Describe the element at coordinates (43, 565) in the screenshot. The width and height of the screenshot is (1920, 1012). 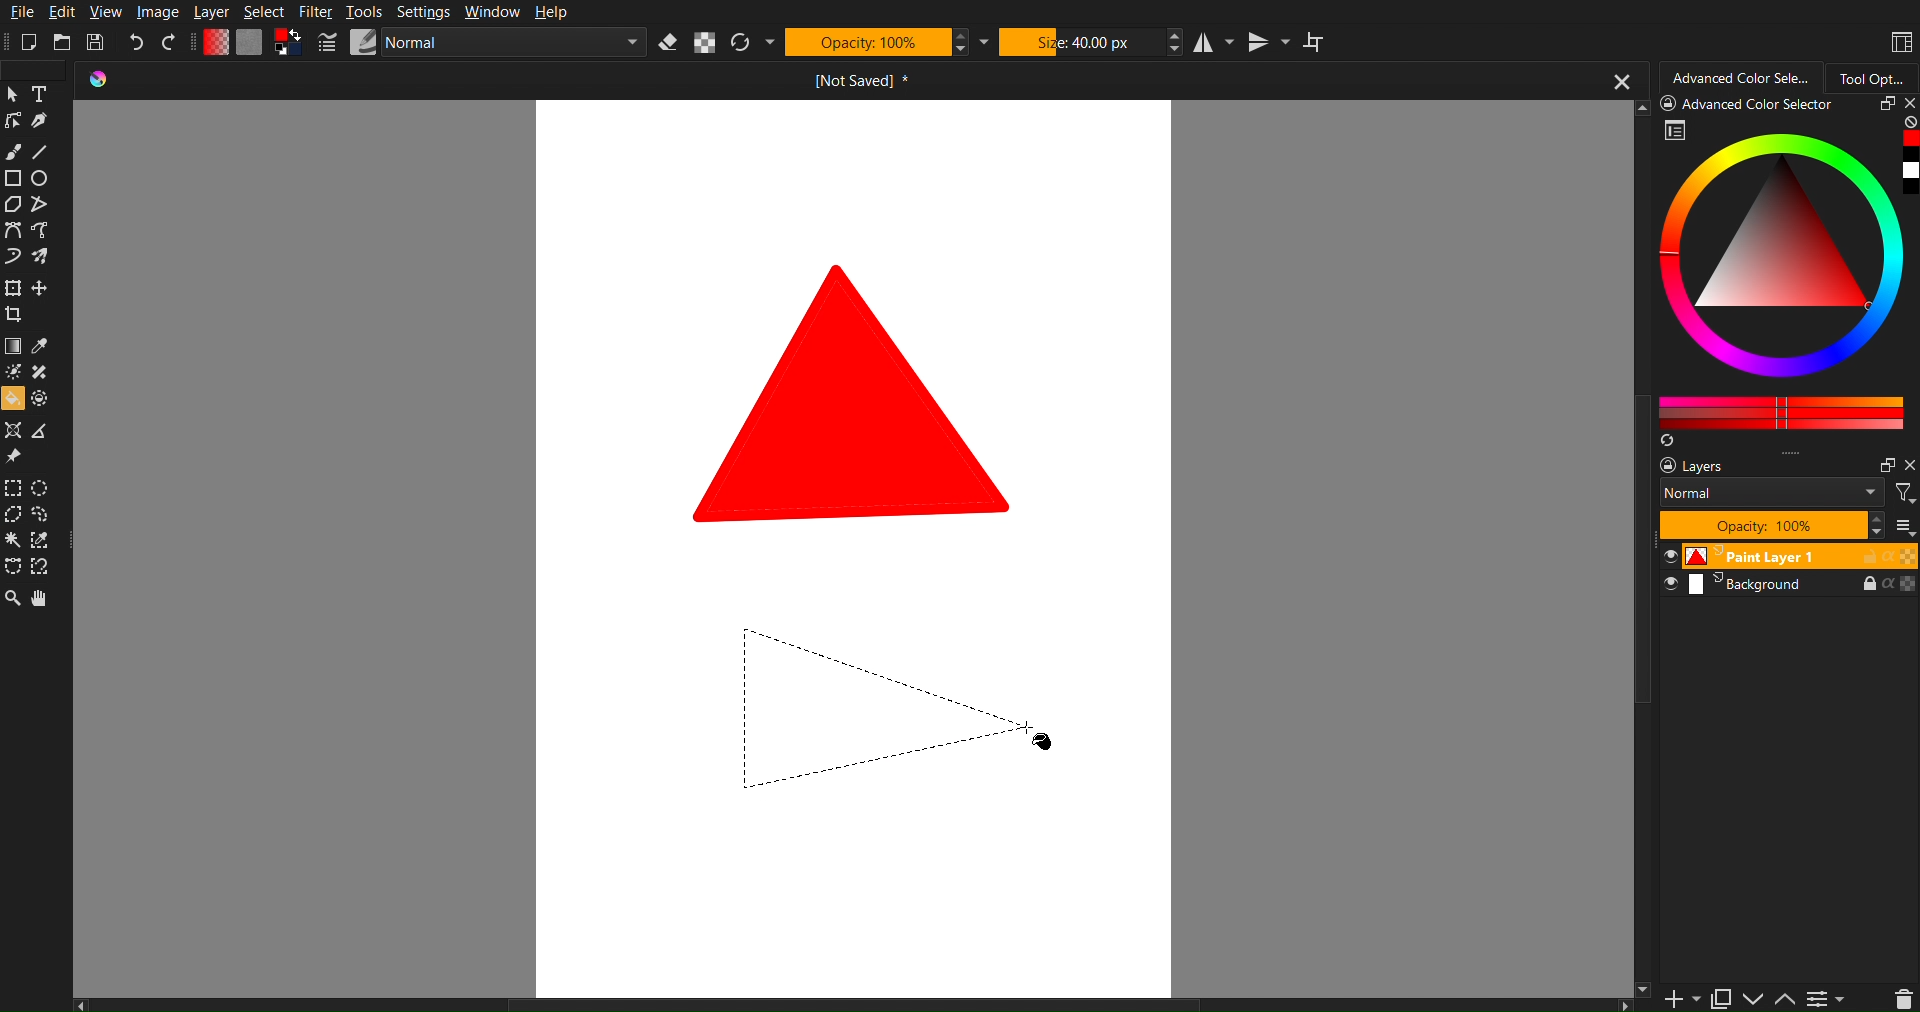
I see `Angle` at that location.